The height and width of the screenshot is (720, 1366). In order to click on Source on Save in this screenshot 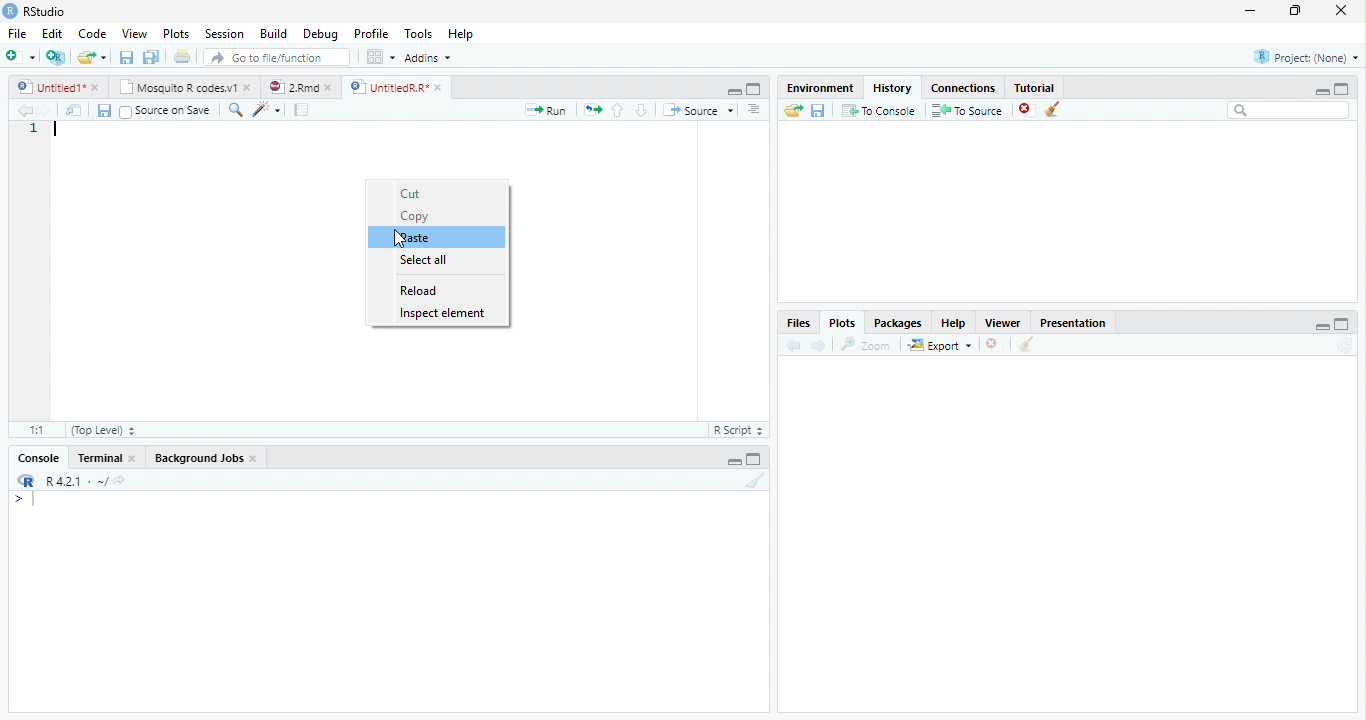, I will do `click(163, 111)`.